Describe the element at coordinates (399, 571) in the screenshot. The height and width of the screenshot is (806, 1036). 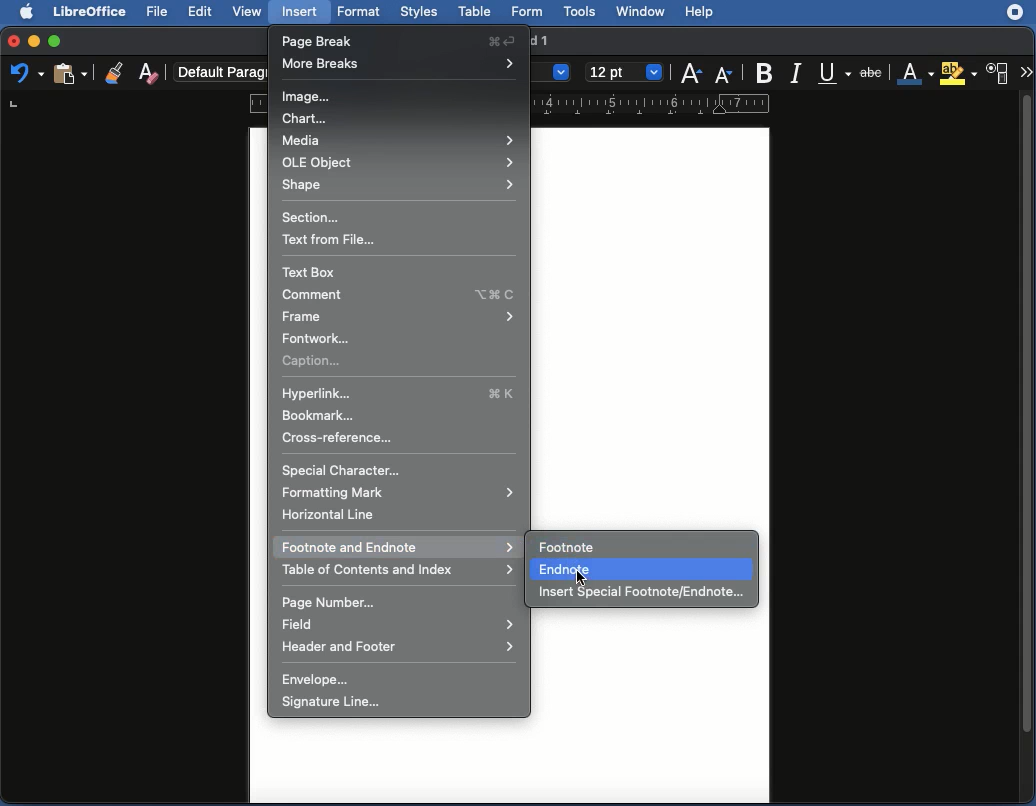
I see `Table of contents and index` at that location.